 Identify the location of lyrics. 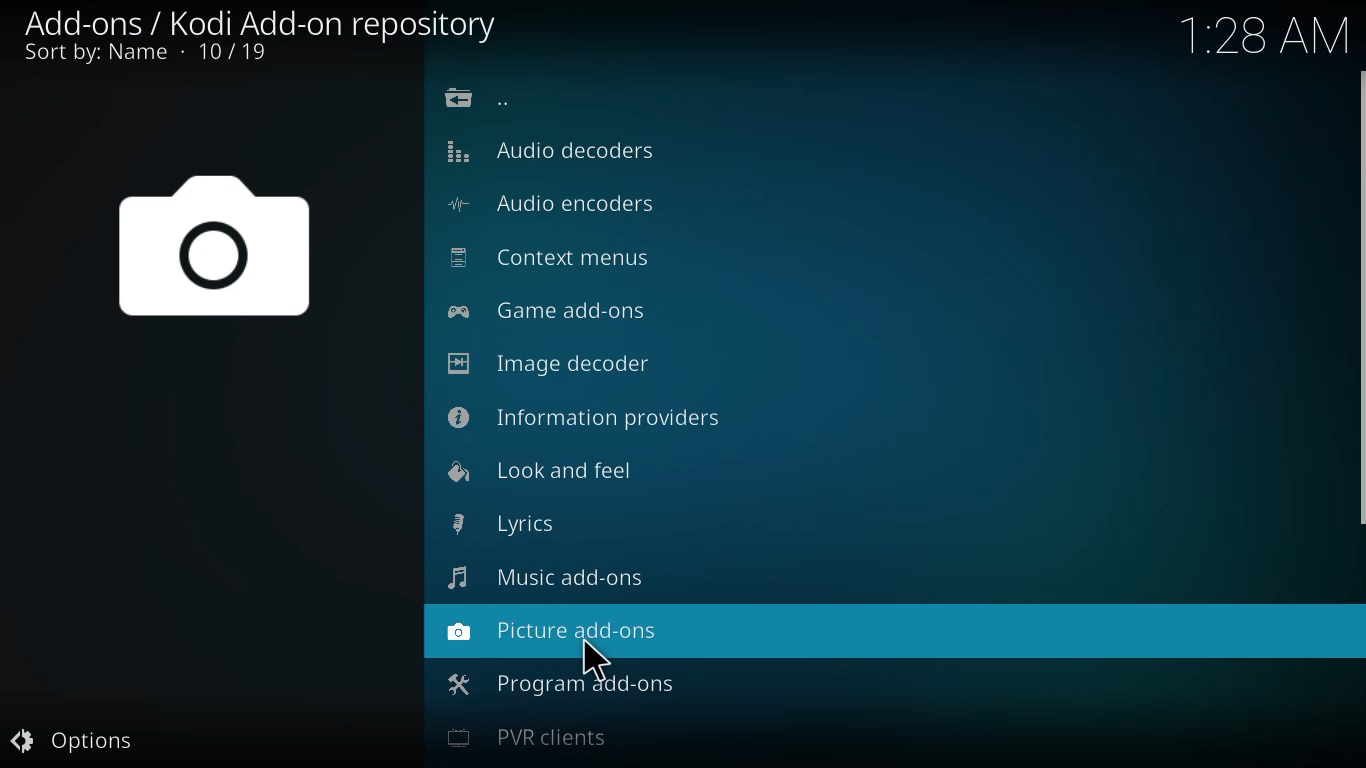
(514, 522).